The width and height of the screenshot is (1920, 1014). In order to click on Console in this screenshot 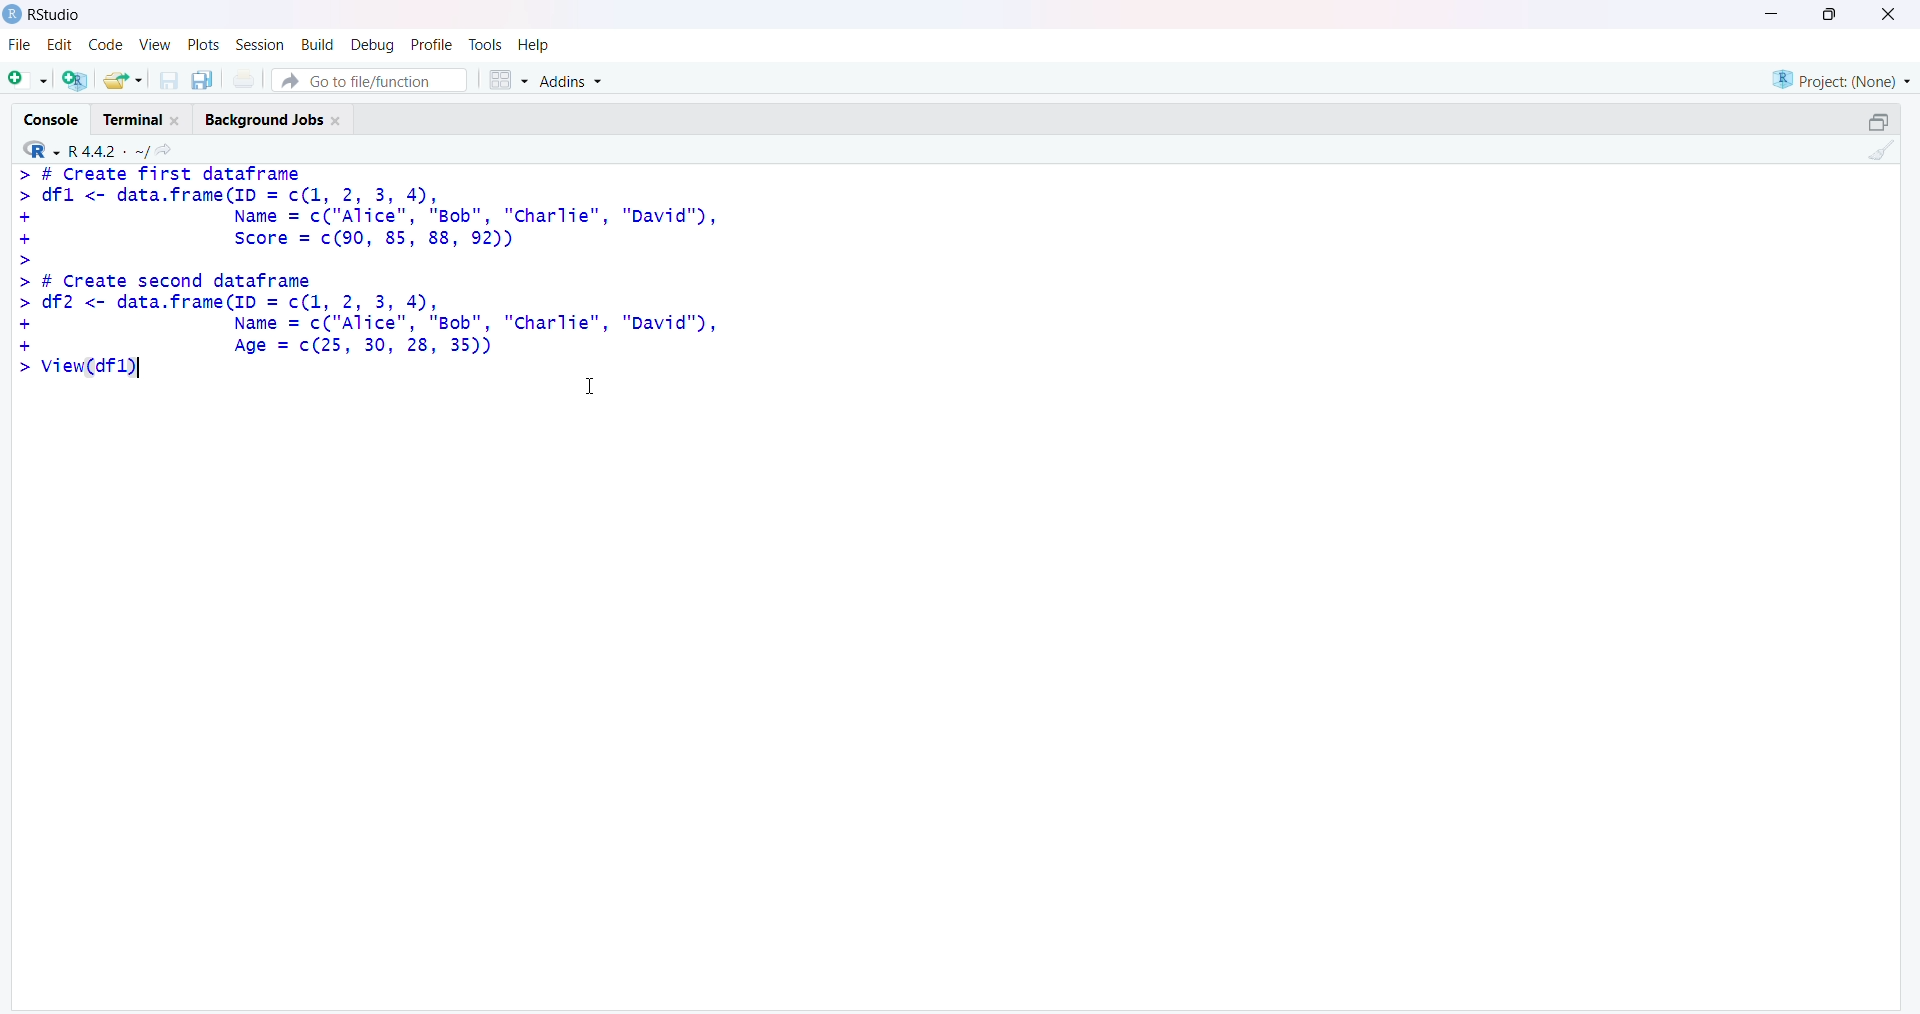, I will do `click(52, 120)`.